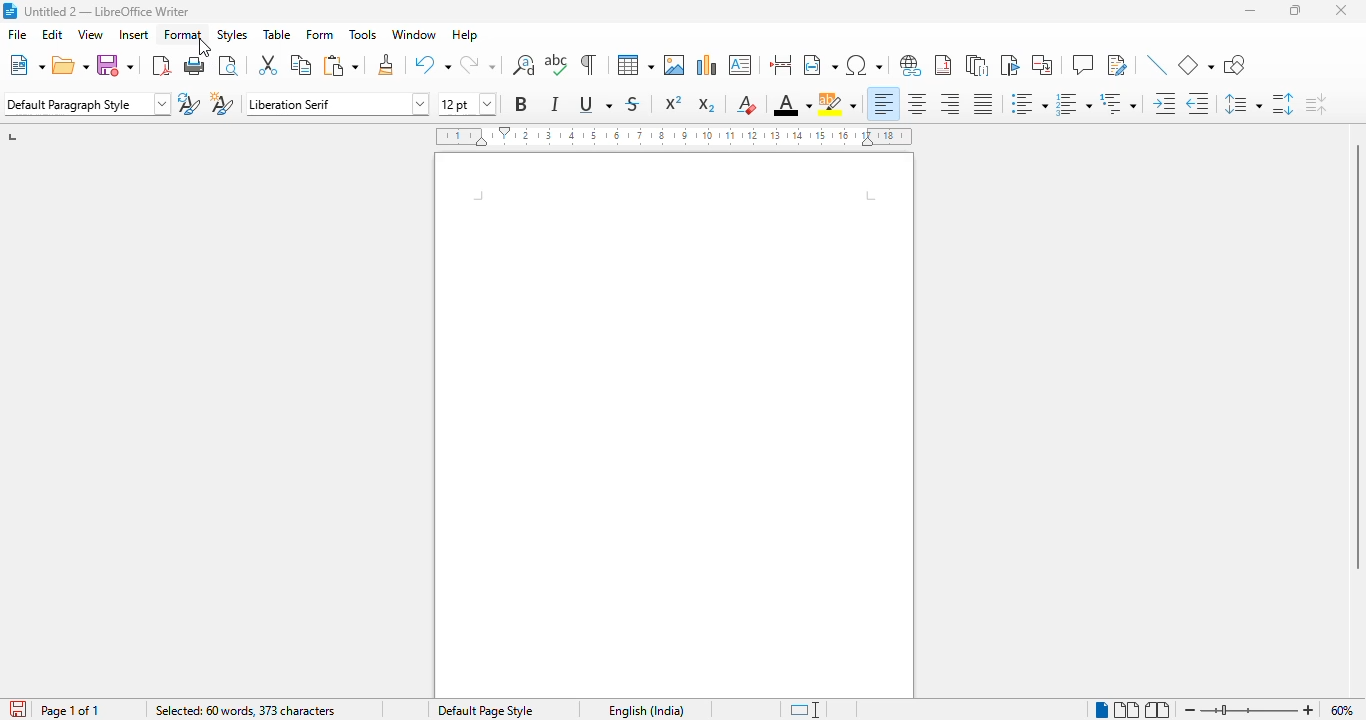  Describe the element at coordinates (1102, 709) in the screenshot. I see `single-page view` at that location.